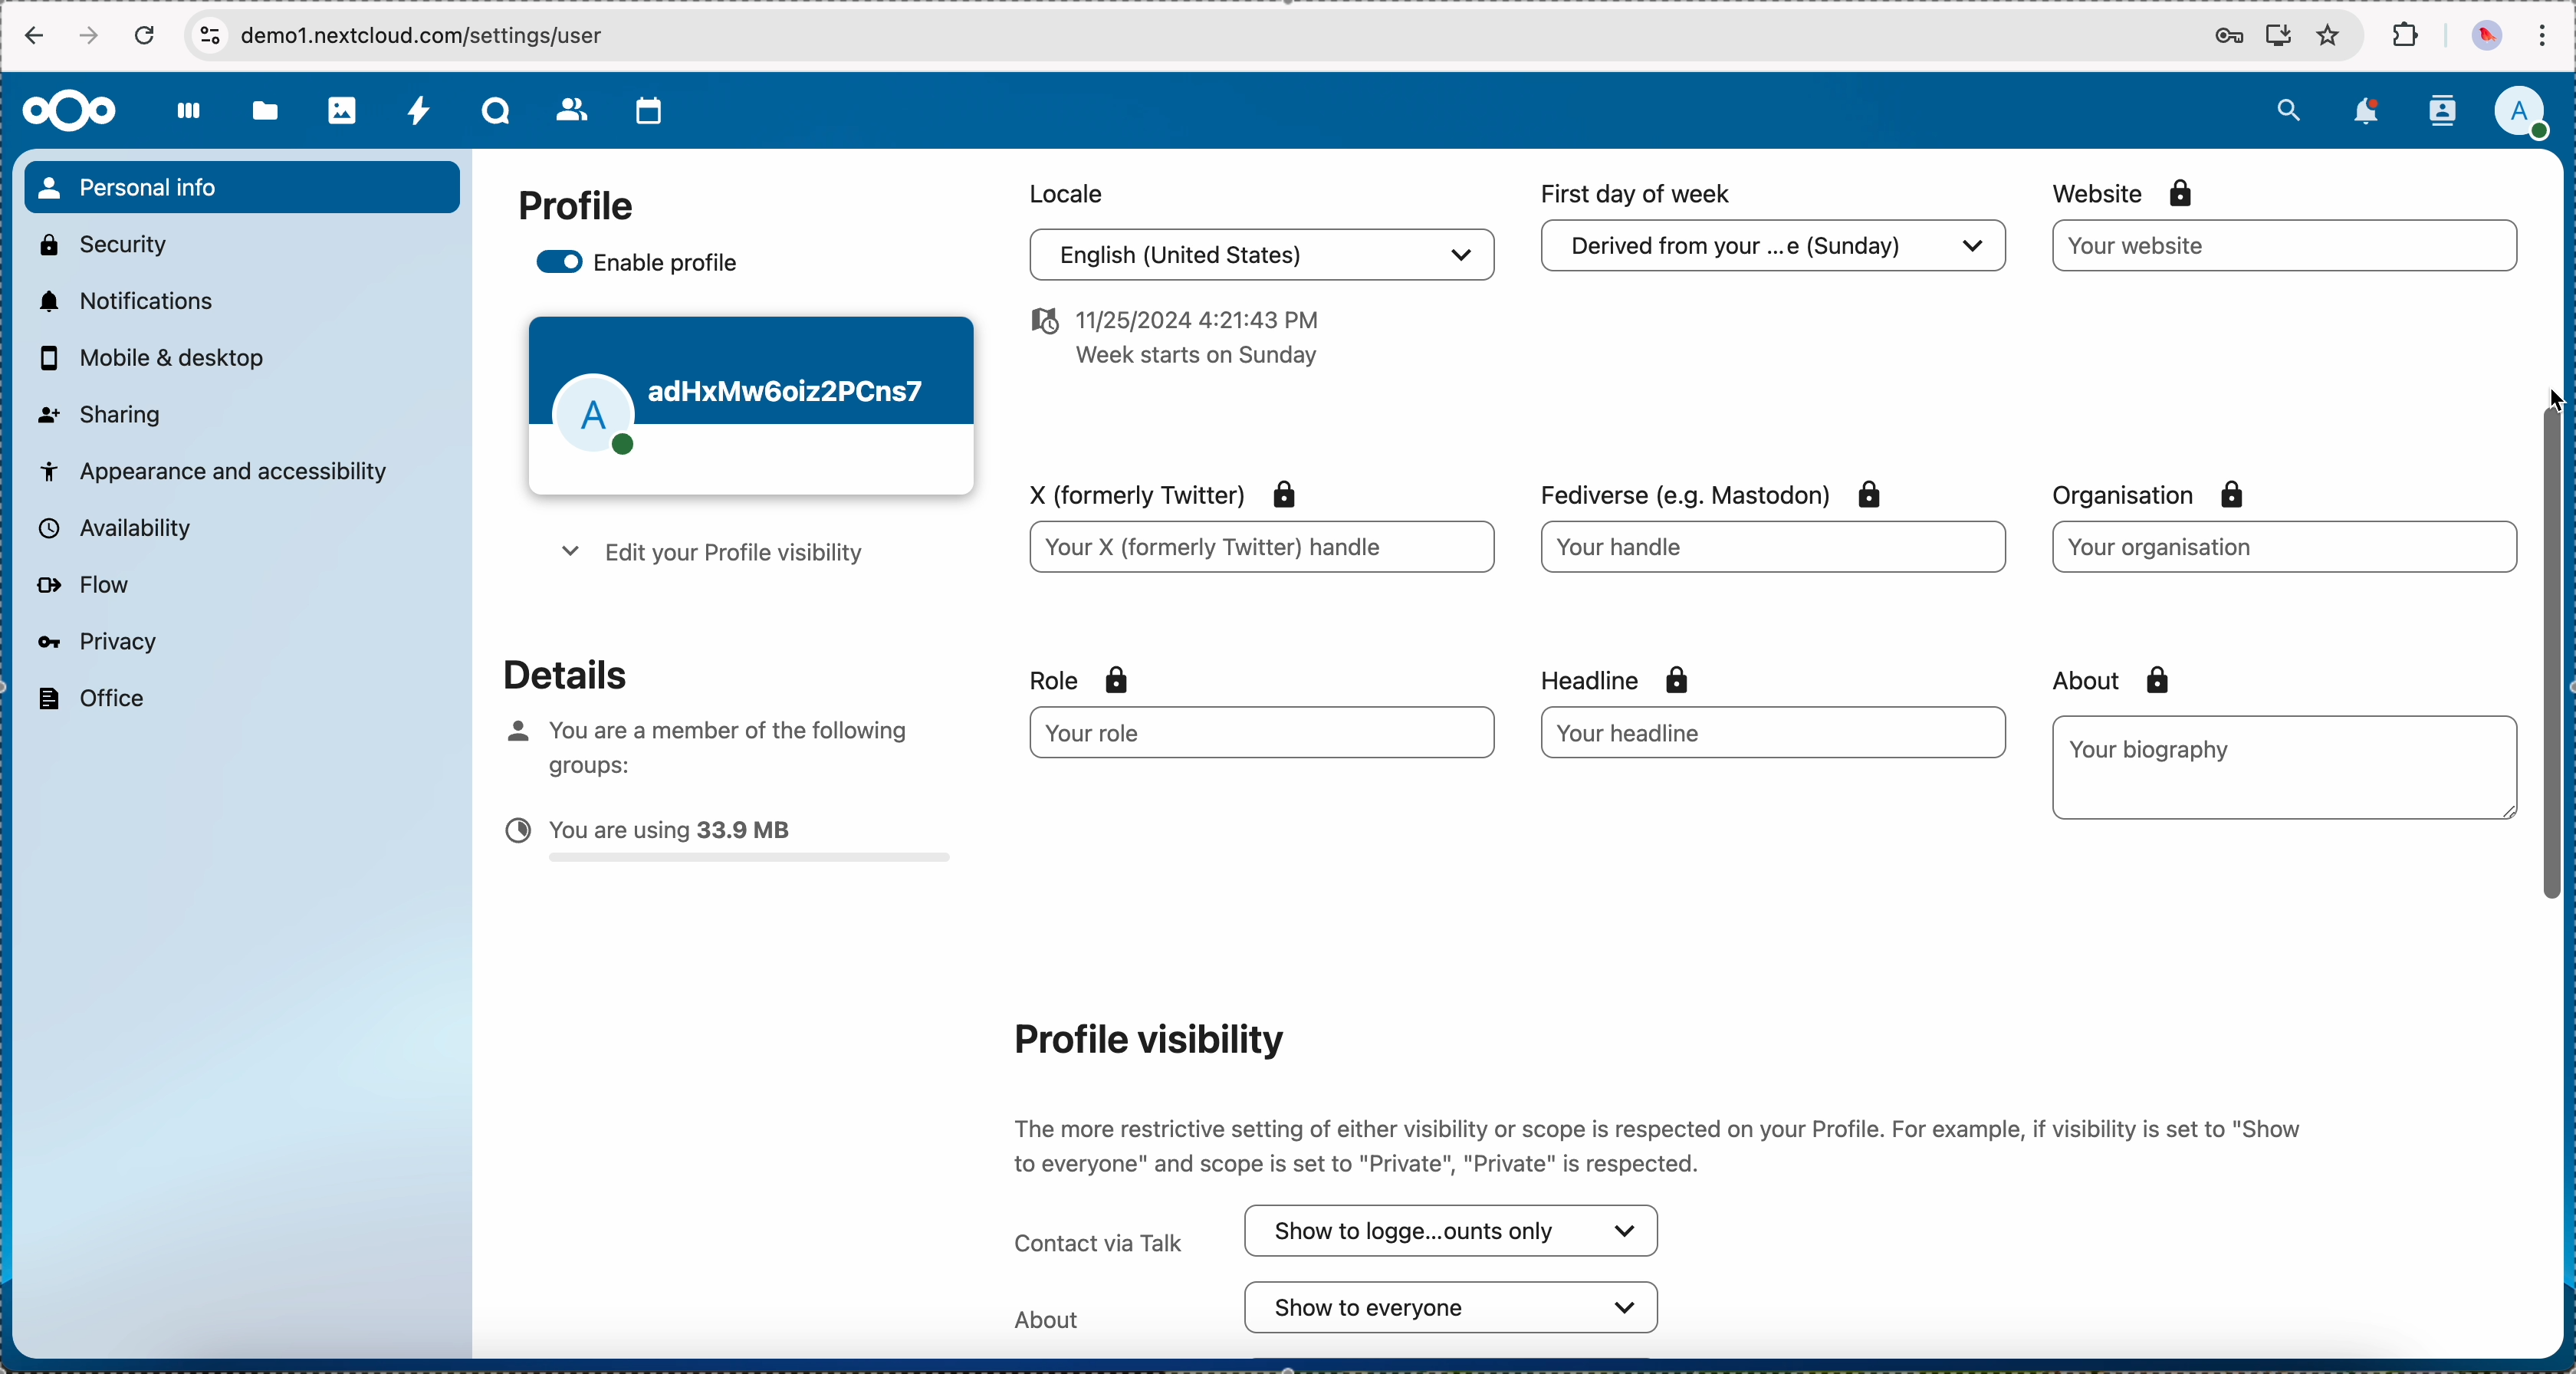  Describe the element at coordinates (190, 122) in the screenshot. I see `dashboard` at that location.